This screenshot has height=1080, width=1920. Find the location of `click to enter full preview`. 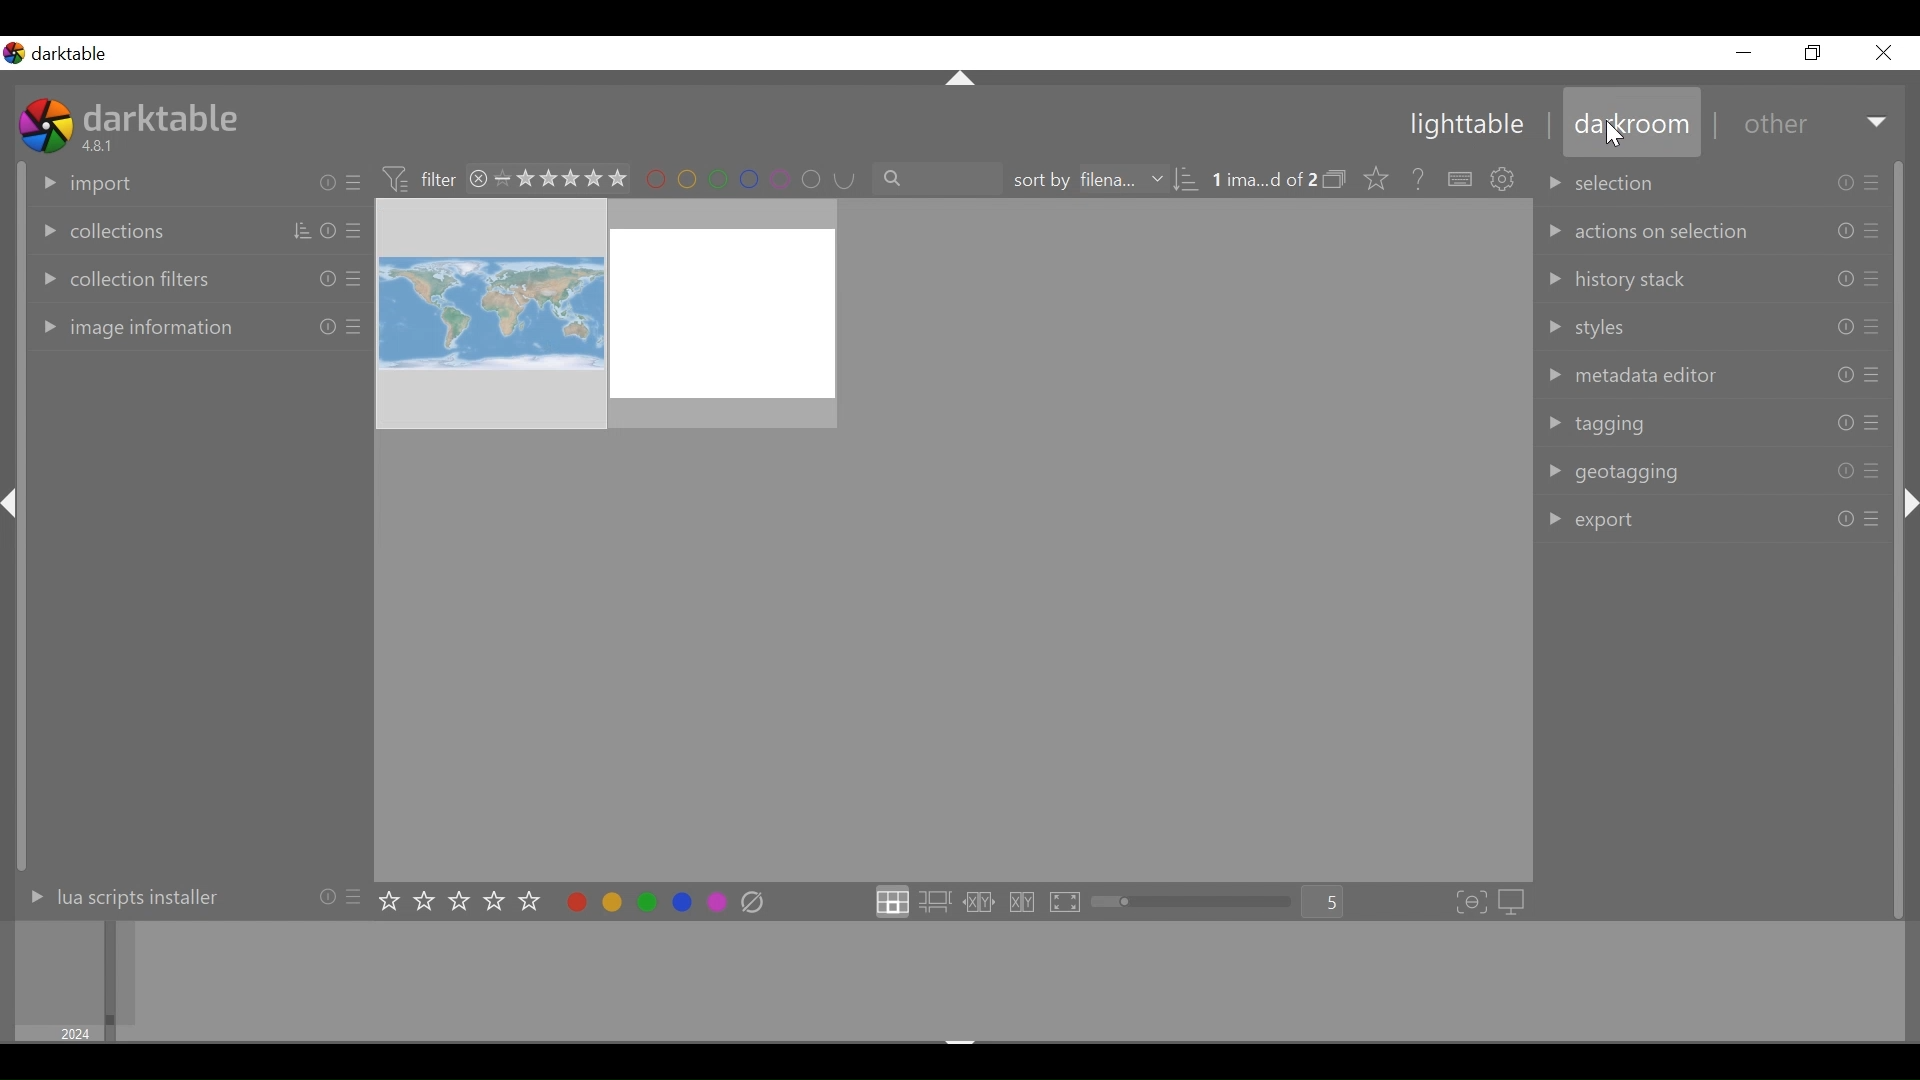

click to enter full preview is located at coordinates (1066, 903).